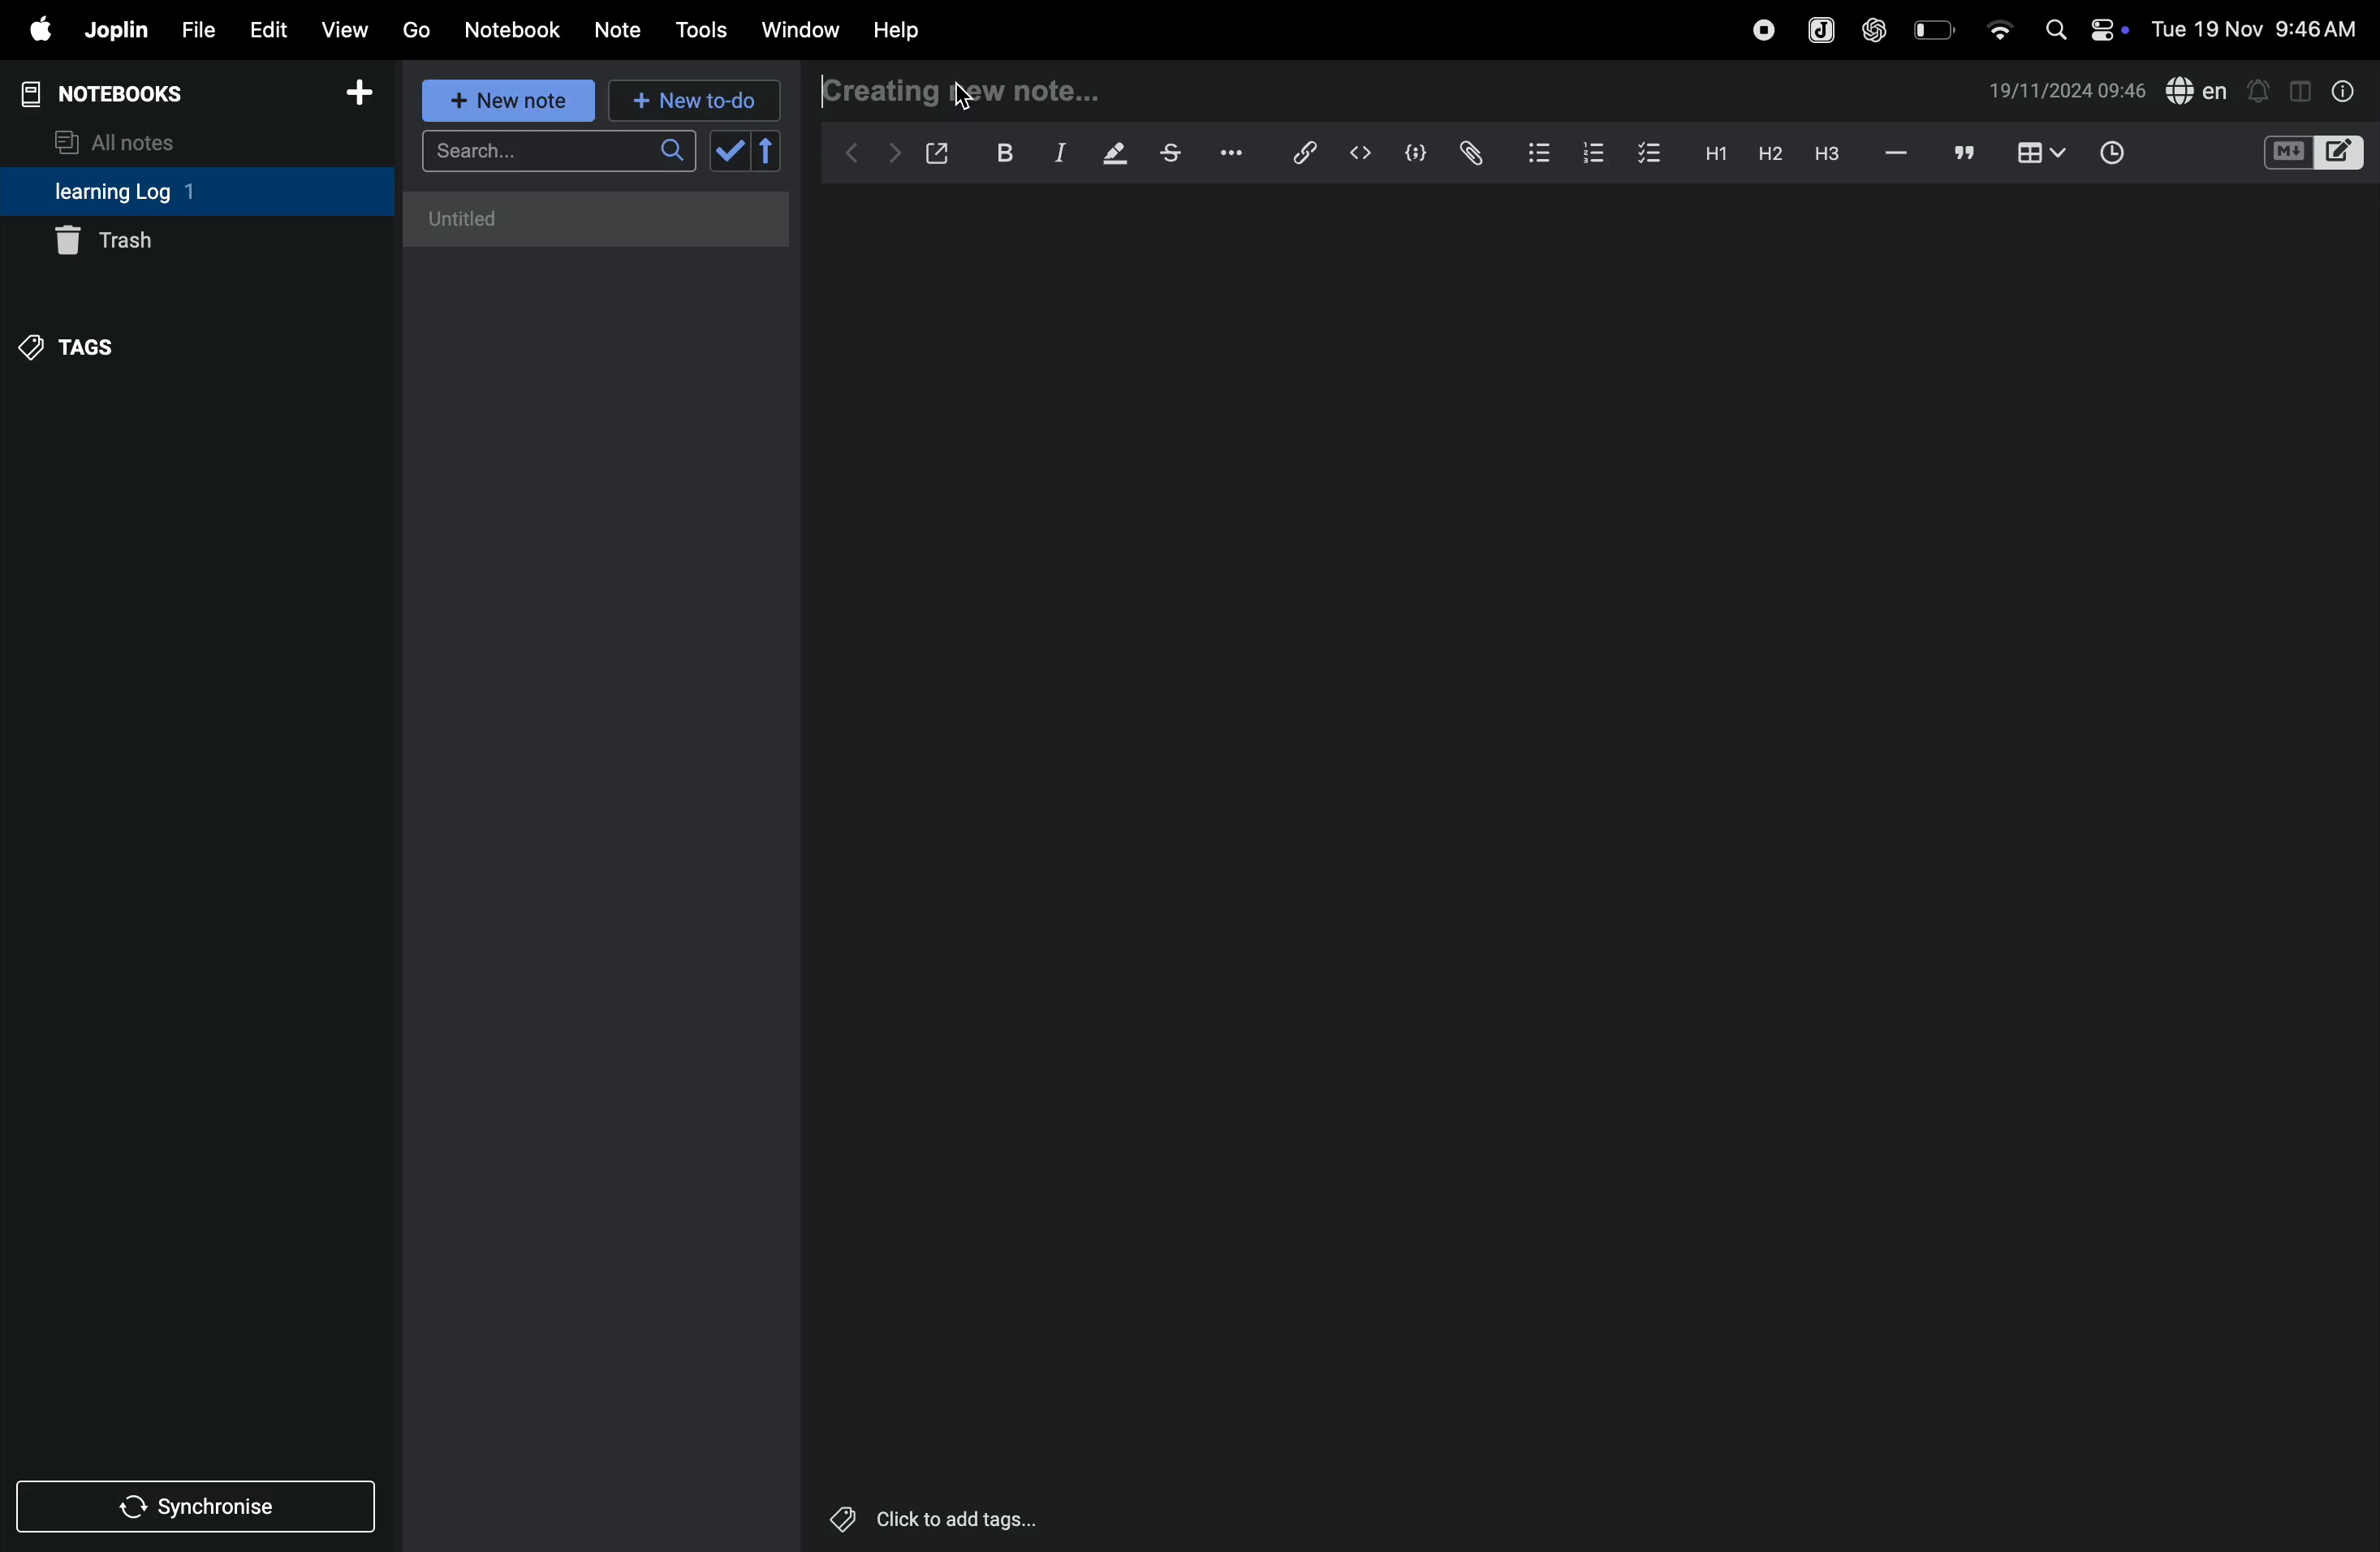  Describe the element at coordinates (957, 91) in the screenshot. I see `cursor` at that location.